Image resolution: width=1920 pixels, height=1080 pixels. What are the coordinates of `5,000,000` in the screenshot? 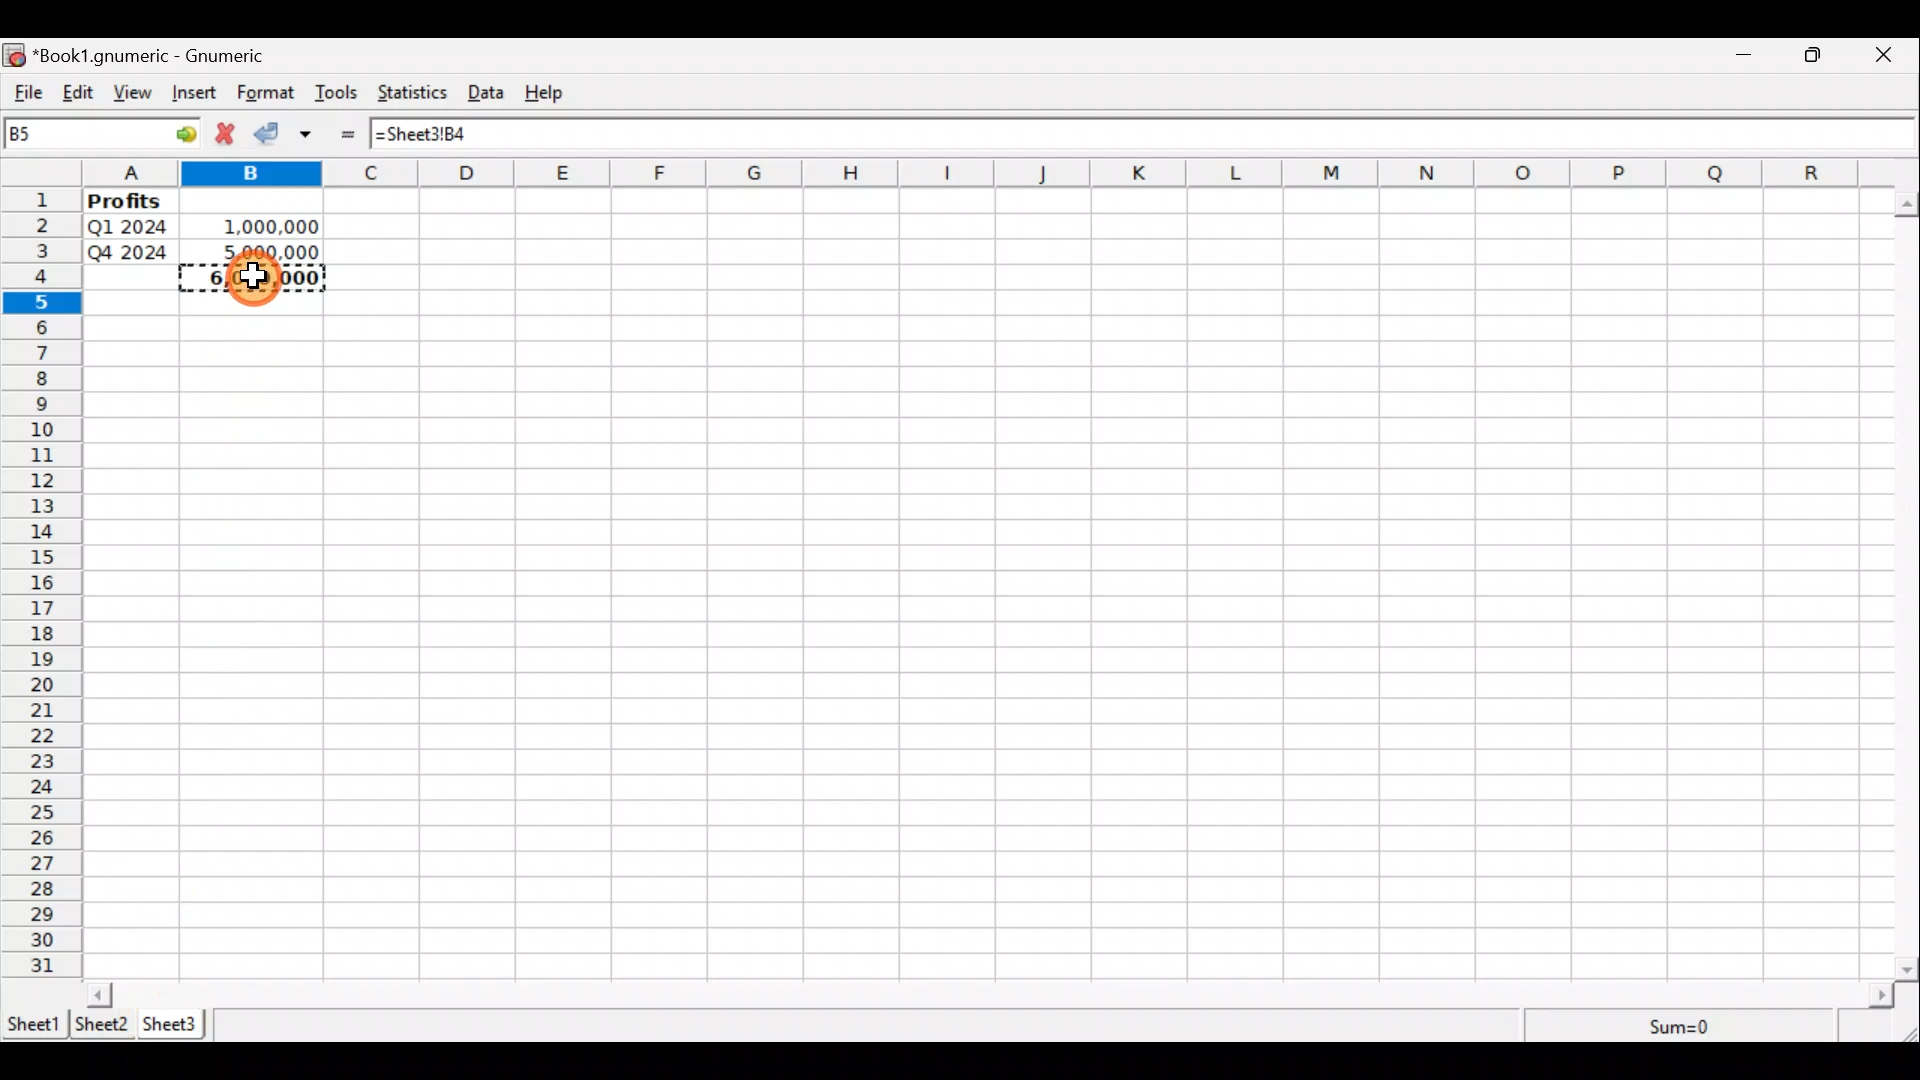 It's located at (262, 251).